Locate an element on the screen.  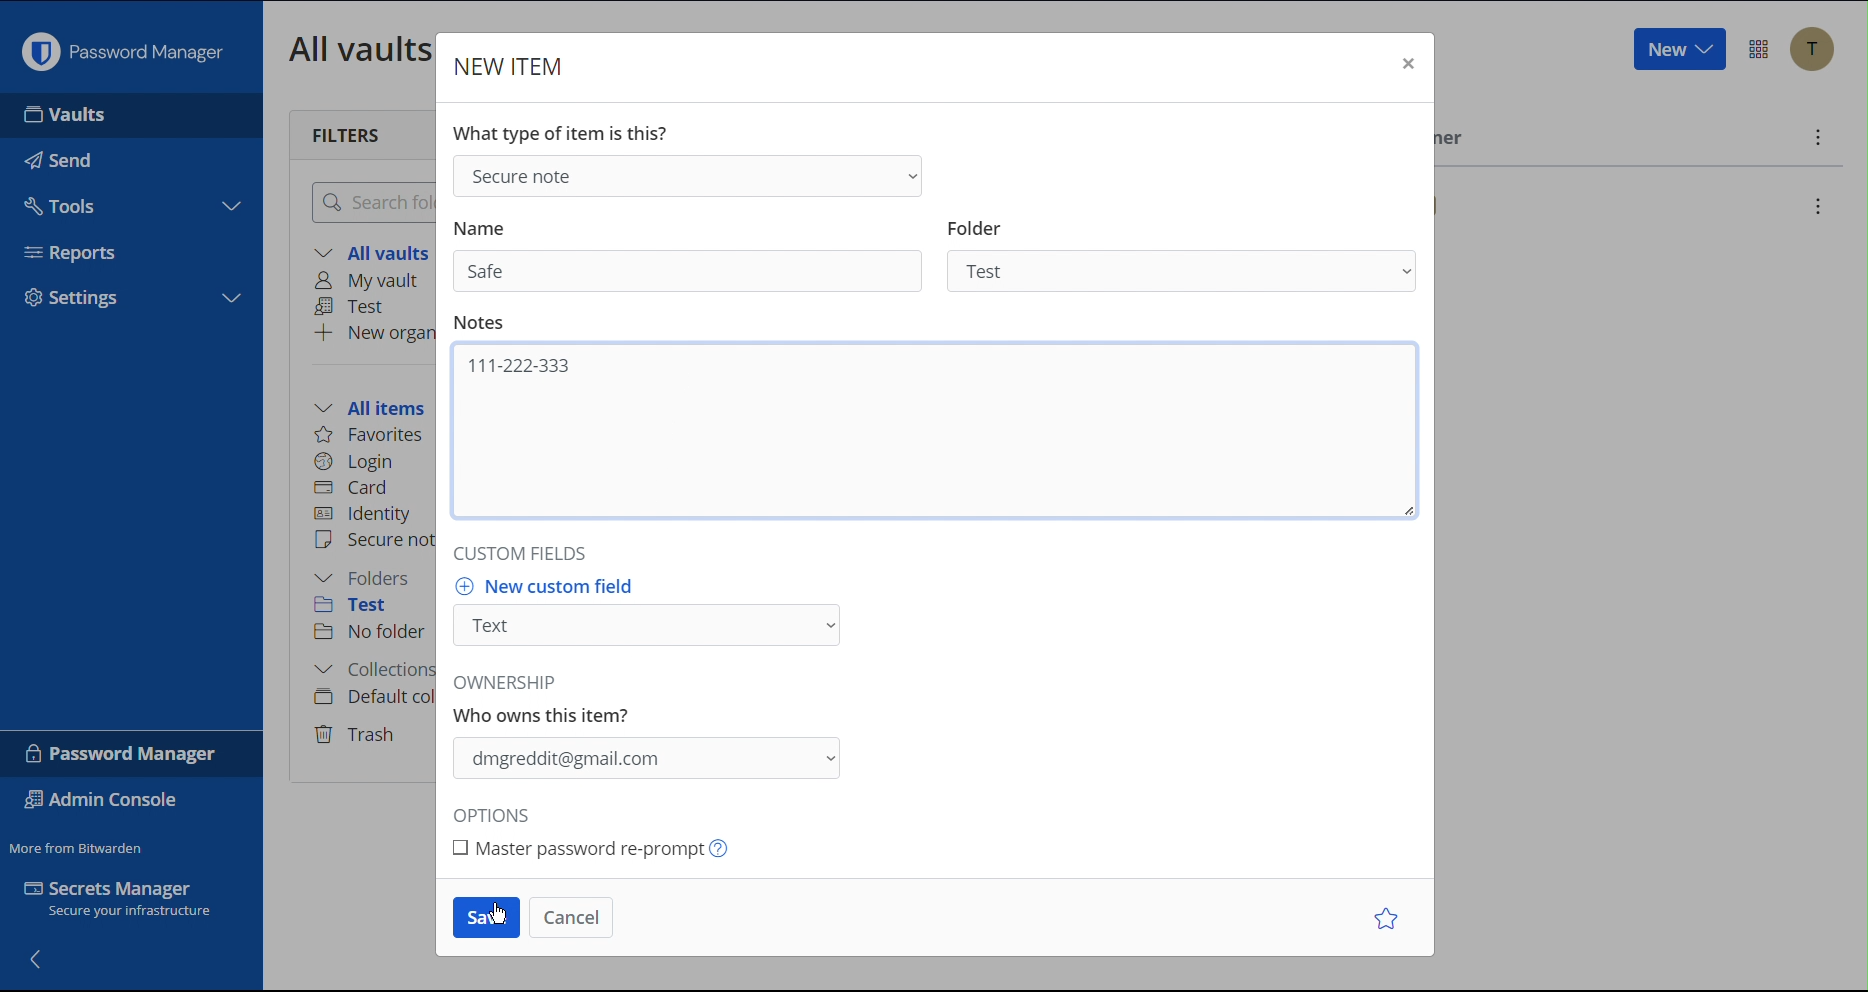
New is located at coordinates (1678, 50).